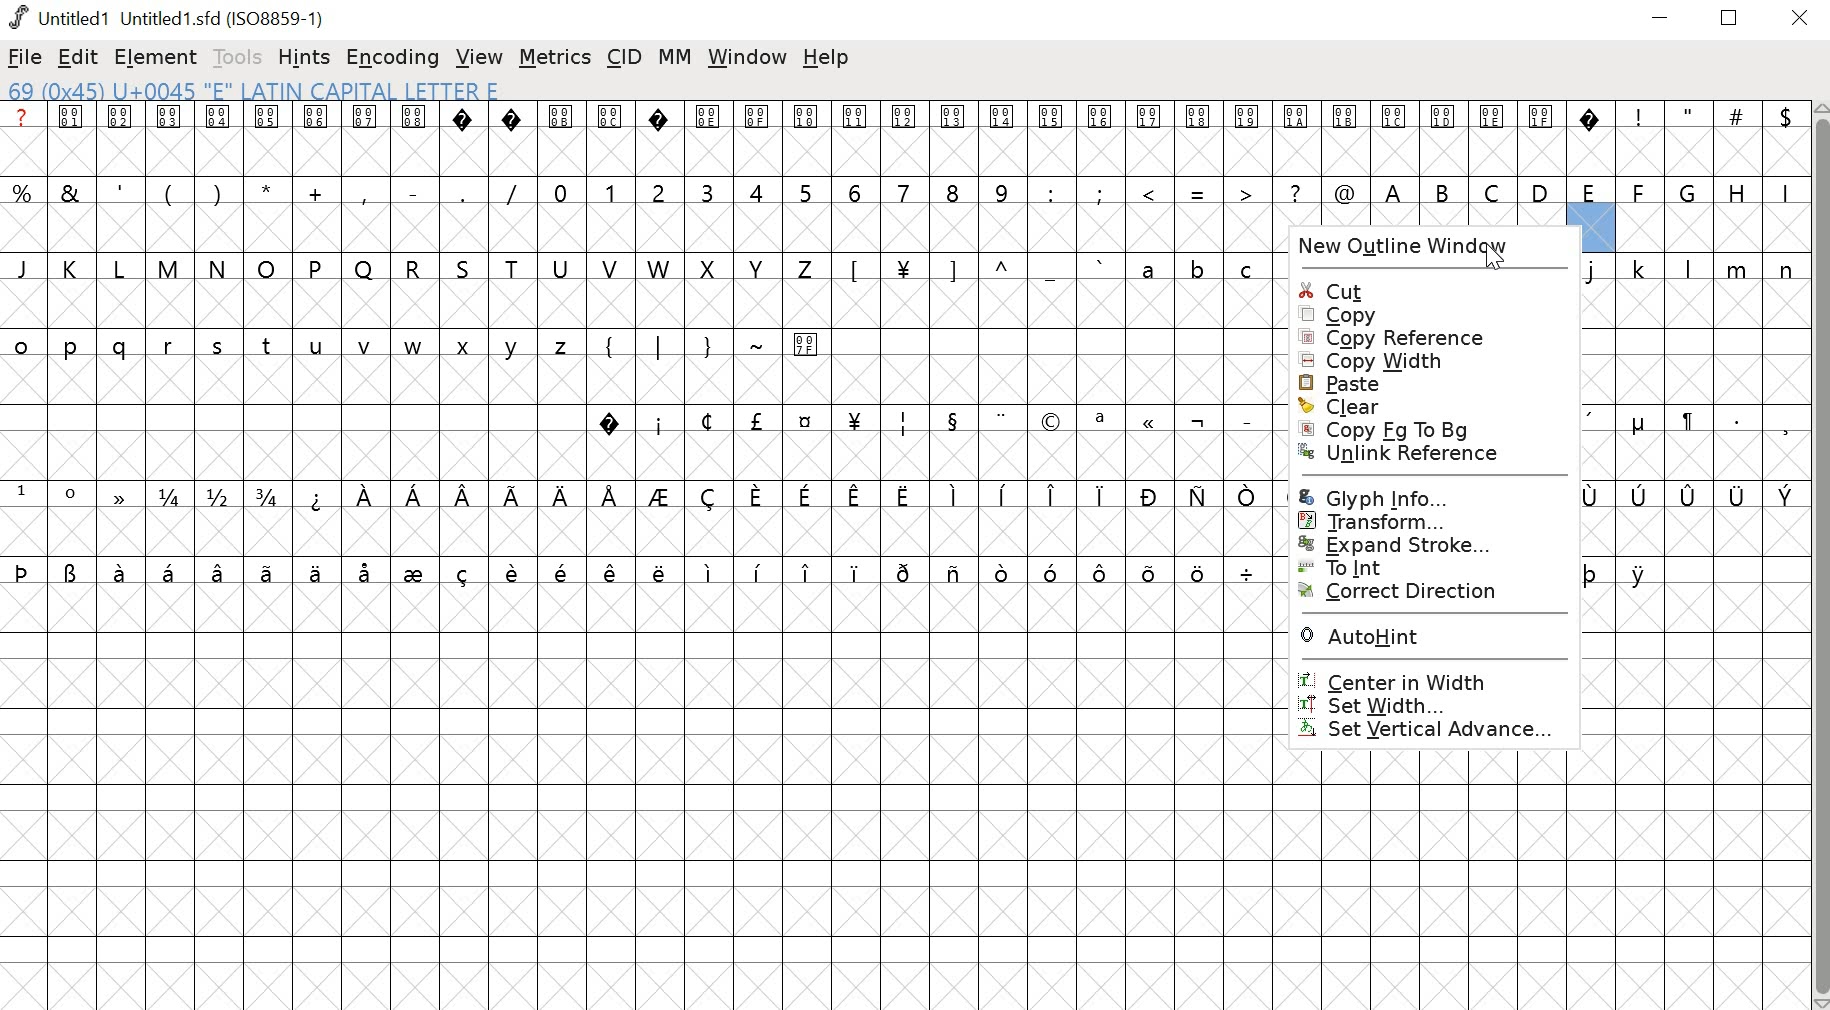  Describe the element at coordinates (79, 57) in the screenshot. I see `edit` at that location.